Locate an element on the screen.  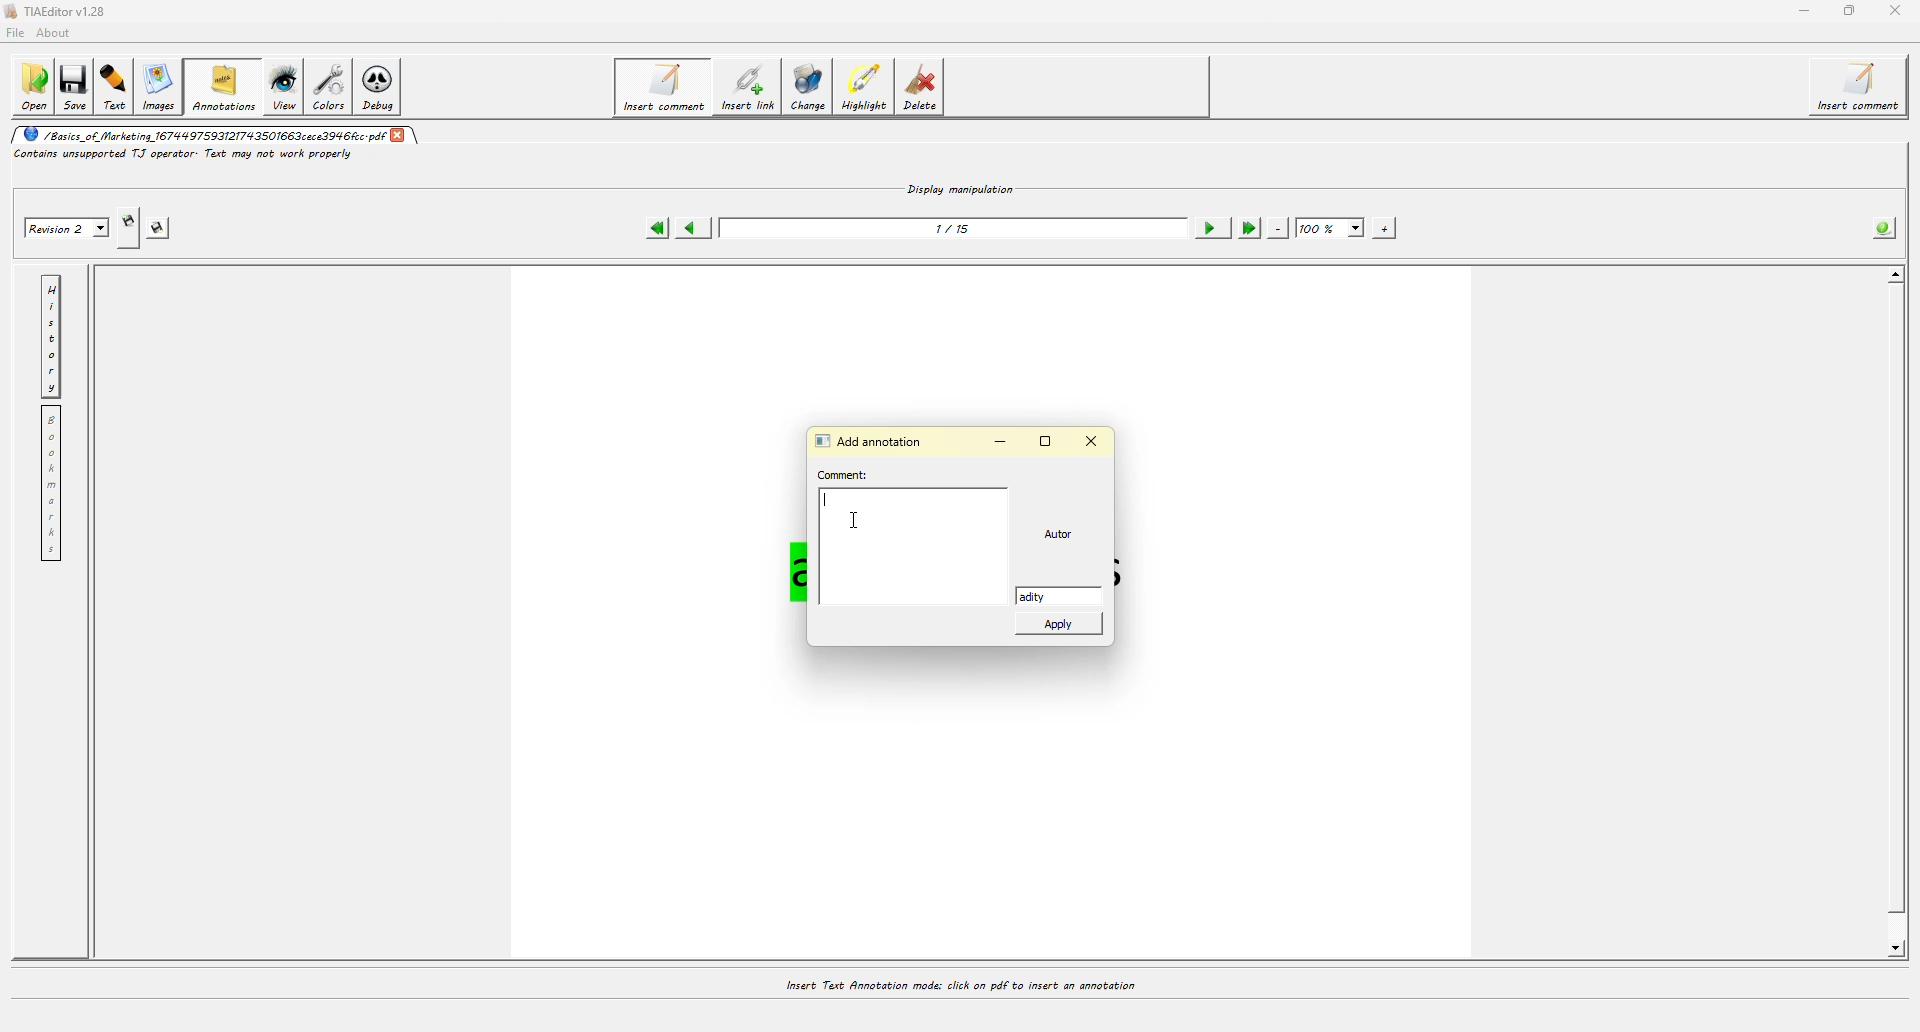
comment: is located at coordinates (847, 475).